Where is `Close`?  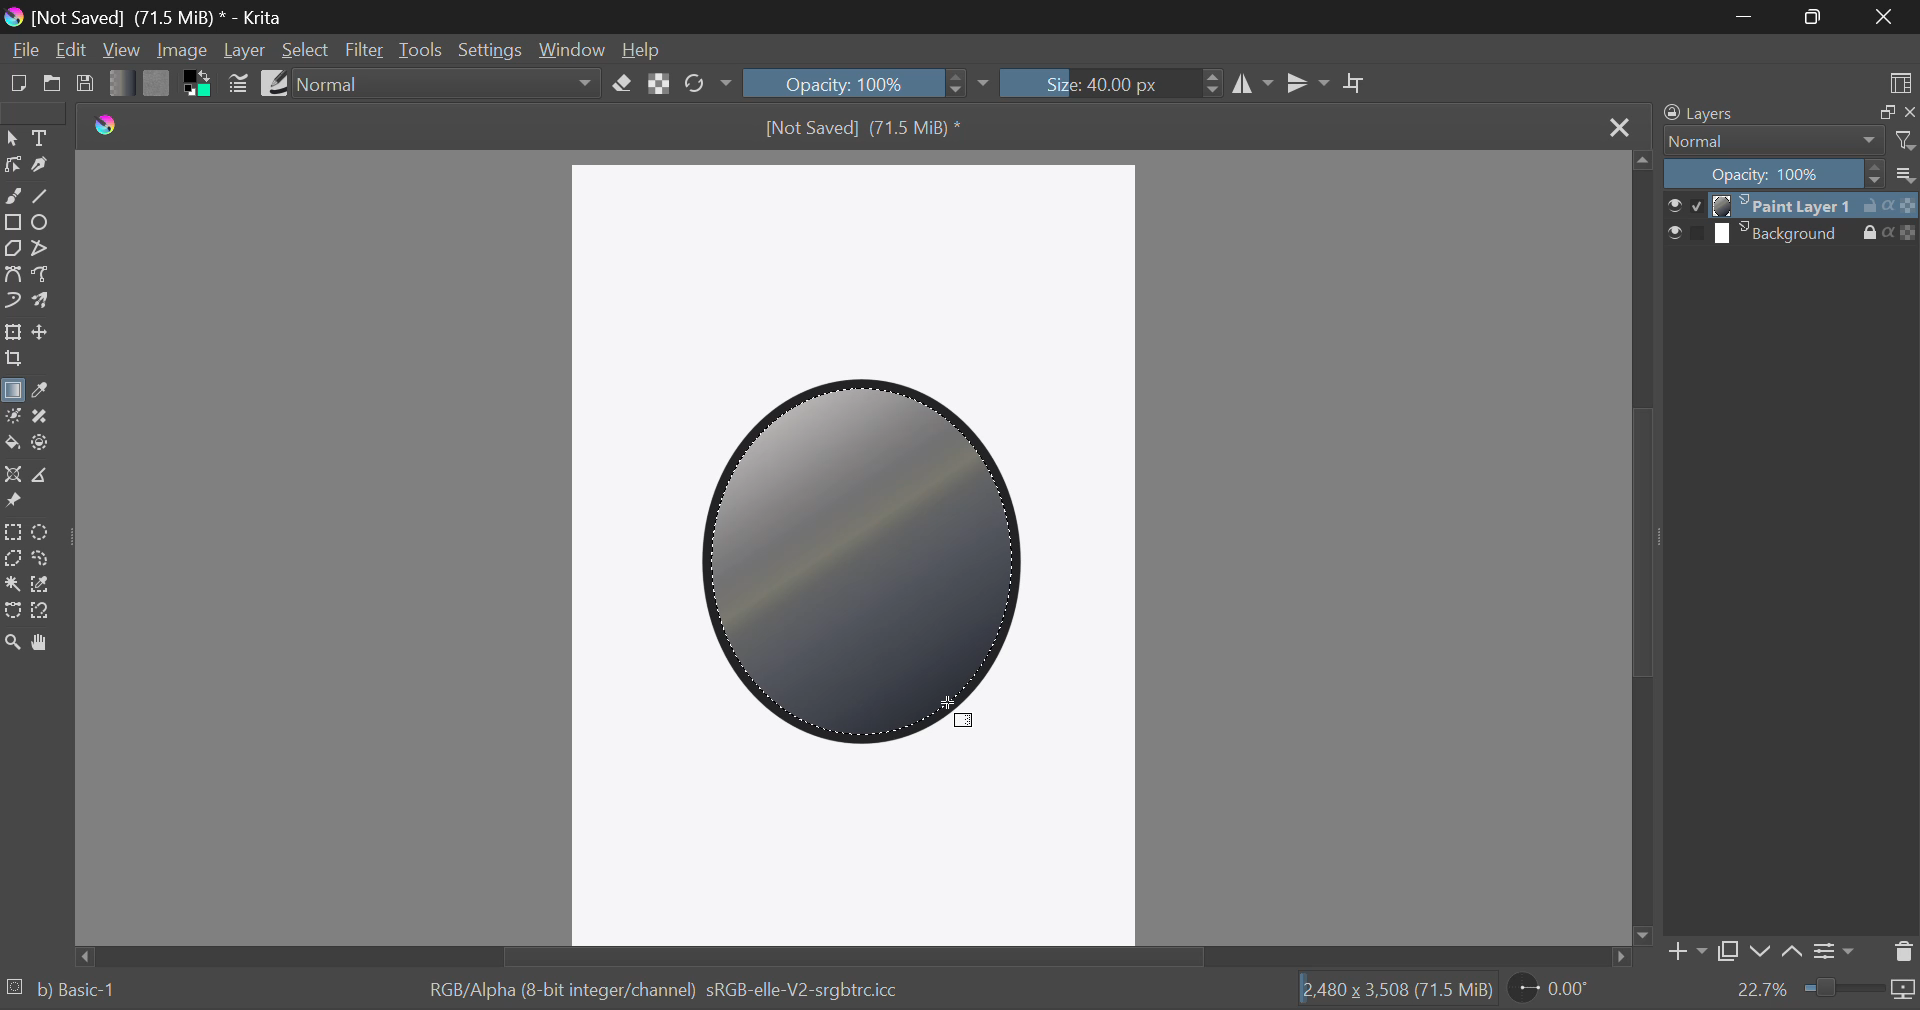 Close is located at coordinates (1620, 129).